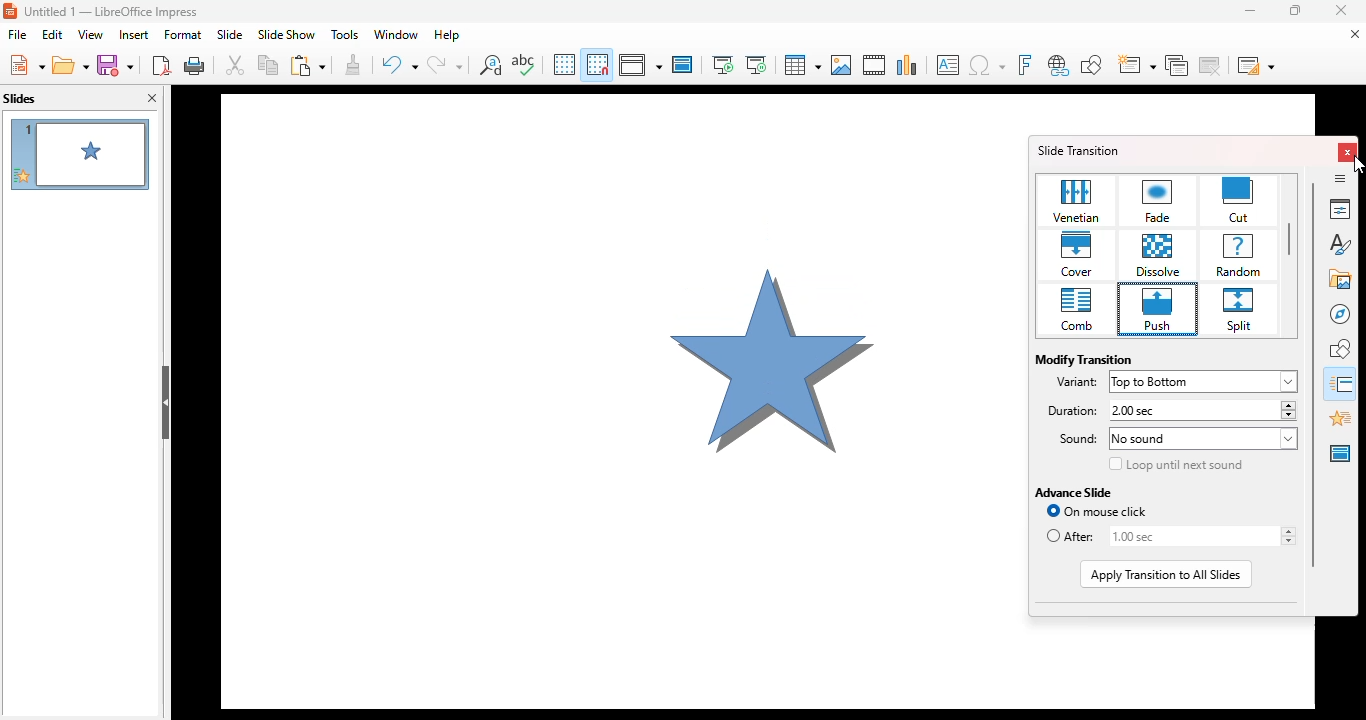 This screenshot has height=720, width=1366. What do you see at coordinates (1176, 464) in the screenshot?
I see `loop until next sound` at bounding box center [1176, 464].